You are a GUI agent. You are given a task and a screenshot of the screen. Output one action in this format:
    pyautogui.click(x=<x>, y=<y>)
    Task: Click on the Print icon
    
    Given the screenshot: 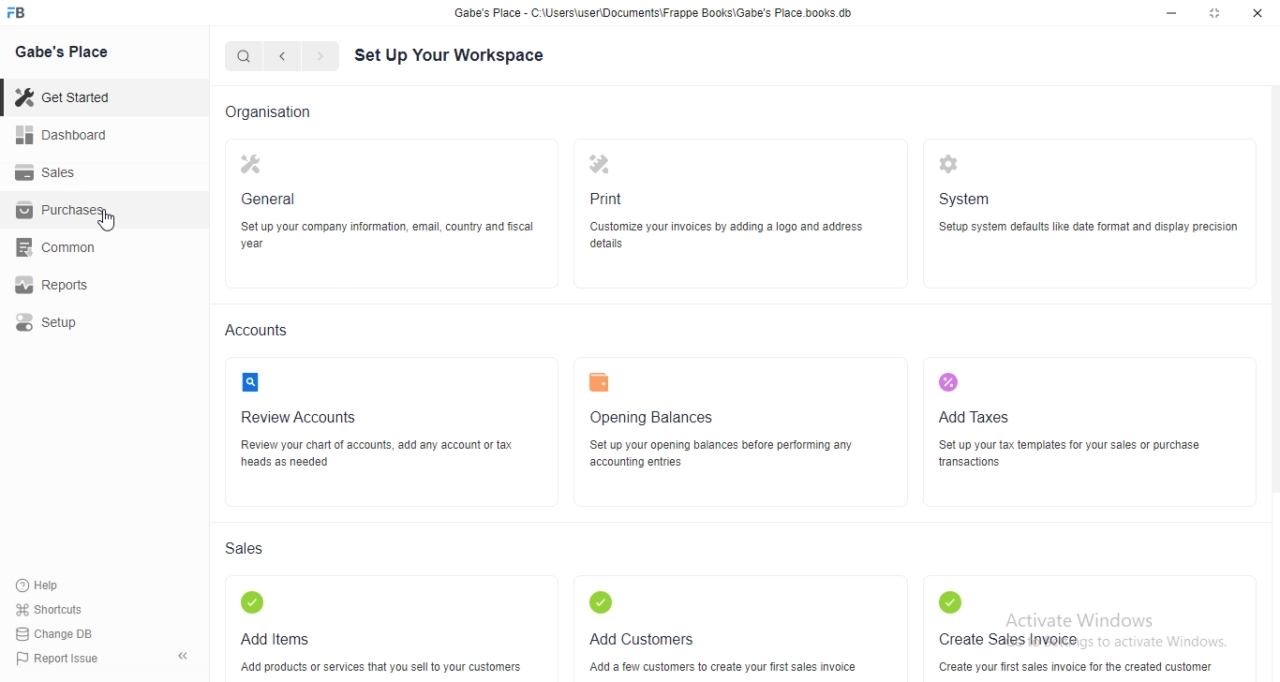 What is the action you would take?
    pyautogui.click(x=599, y=163)
    